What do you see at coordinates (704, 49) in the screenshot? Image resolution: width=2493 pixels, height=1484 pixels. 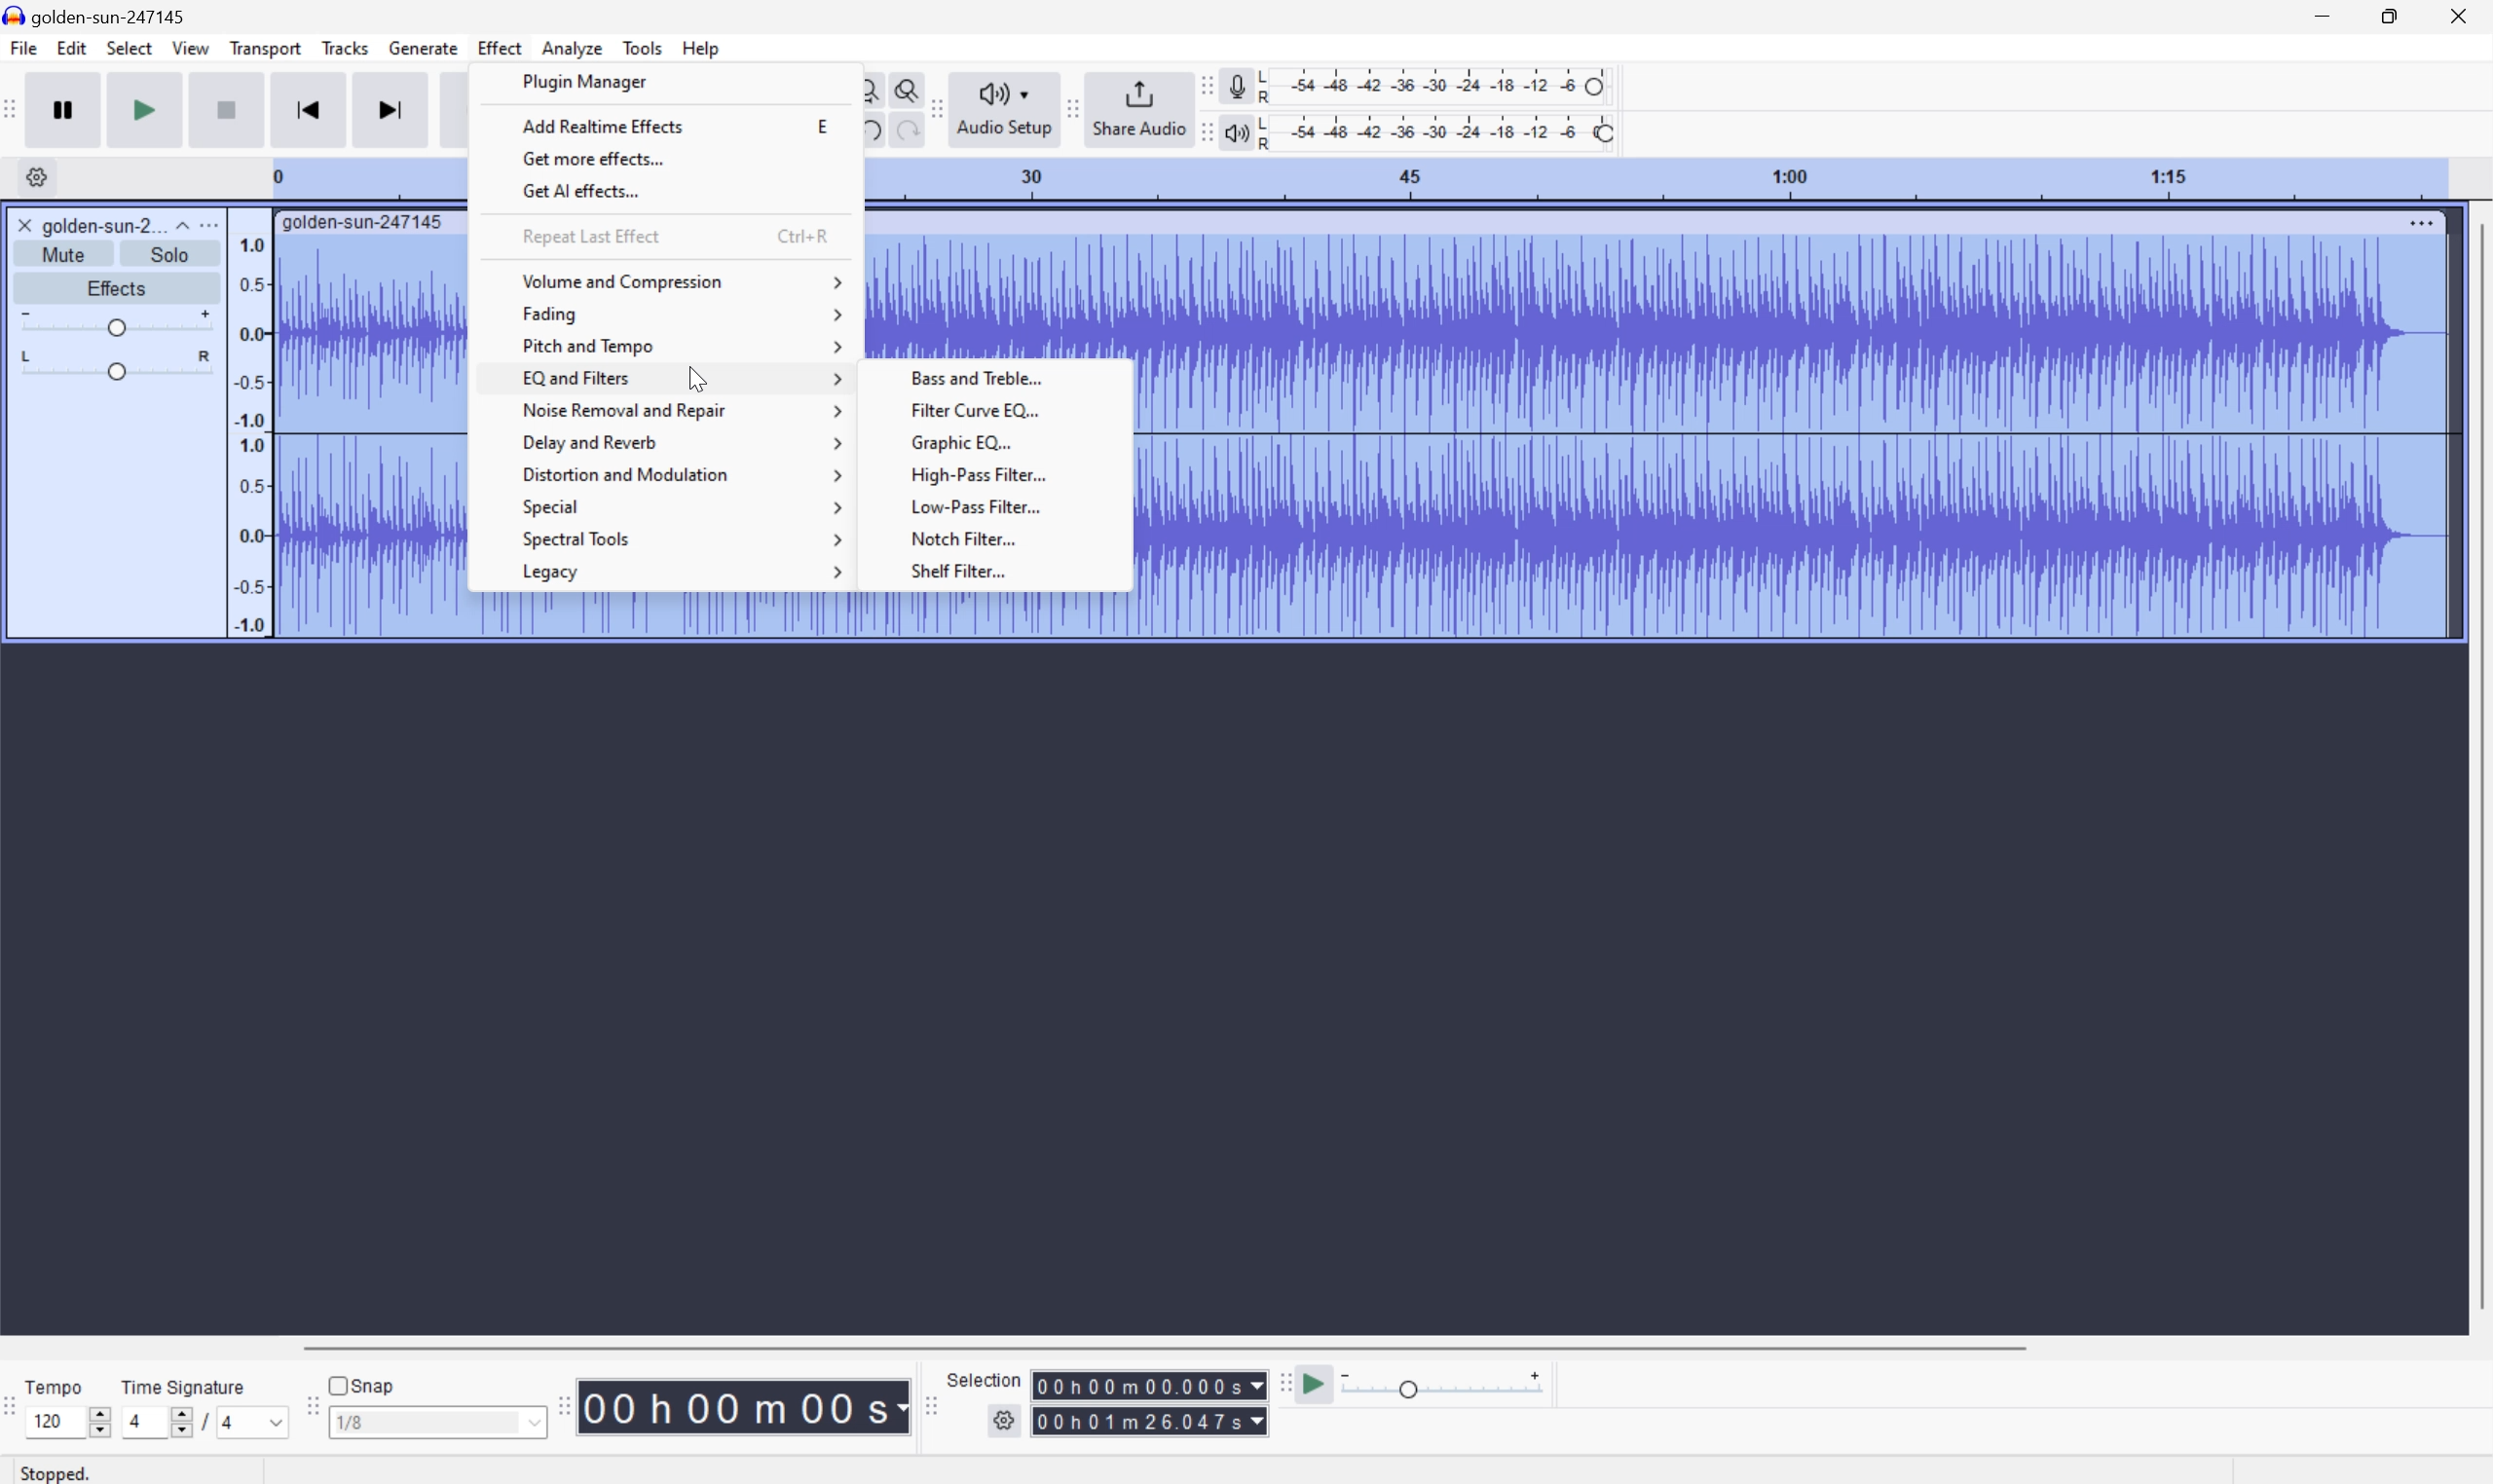 I see `Help` at bounding box center [704, 49].